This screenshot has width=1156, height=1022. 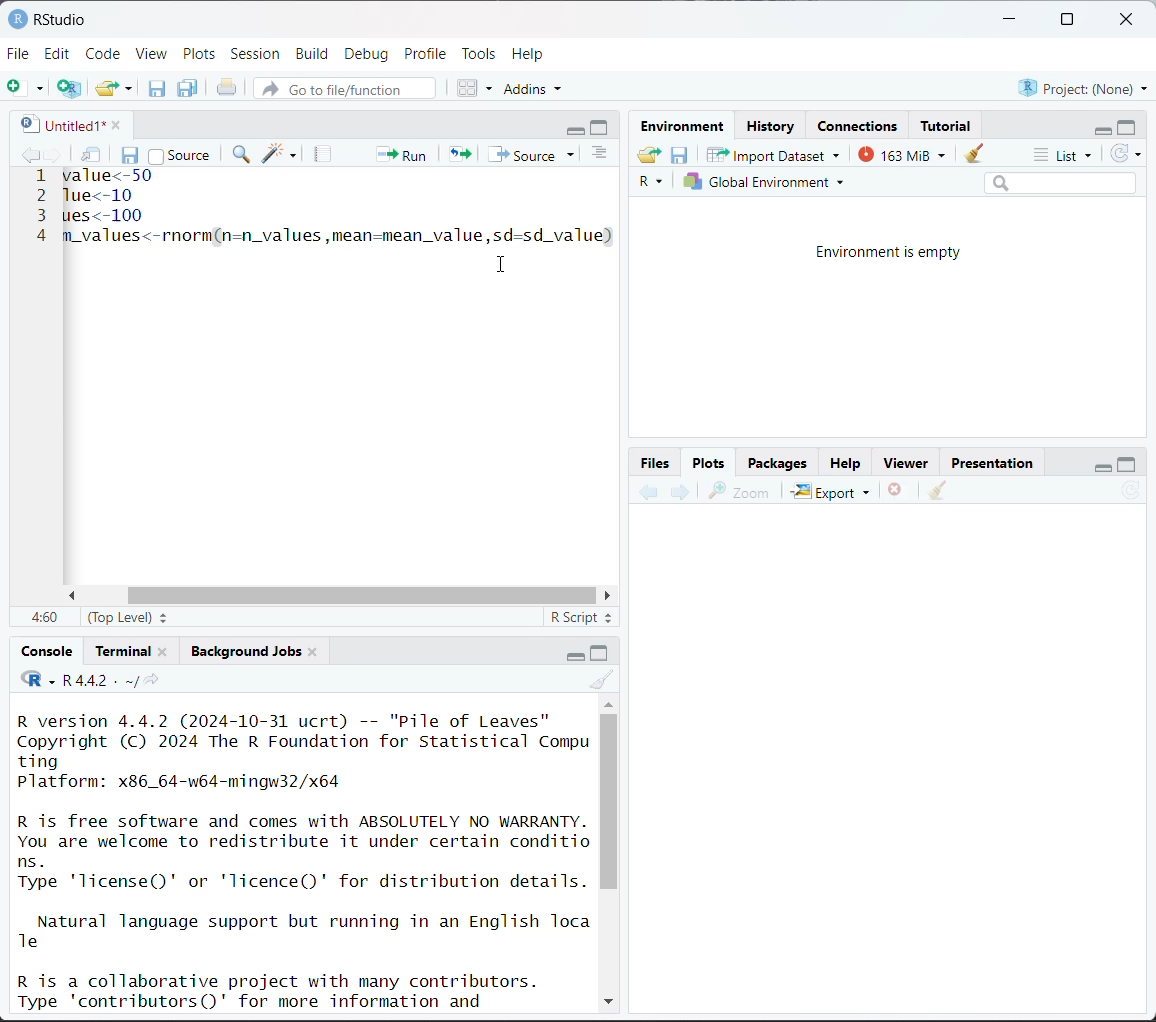 What do you see at coordinates (576, 128) in the screenshot?
I see `minimize` at bounding box center [576, 128].